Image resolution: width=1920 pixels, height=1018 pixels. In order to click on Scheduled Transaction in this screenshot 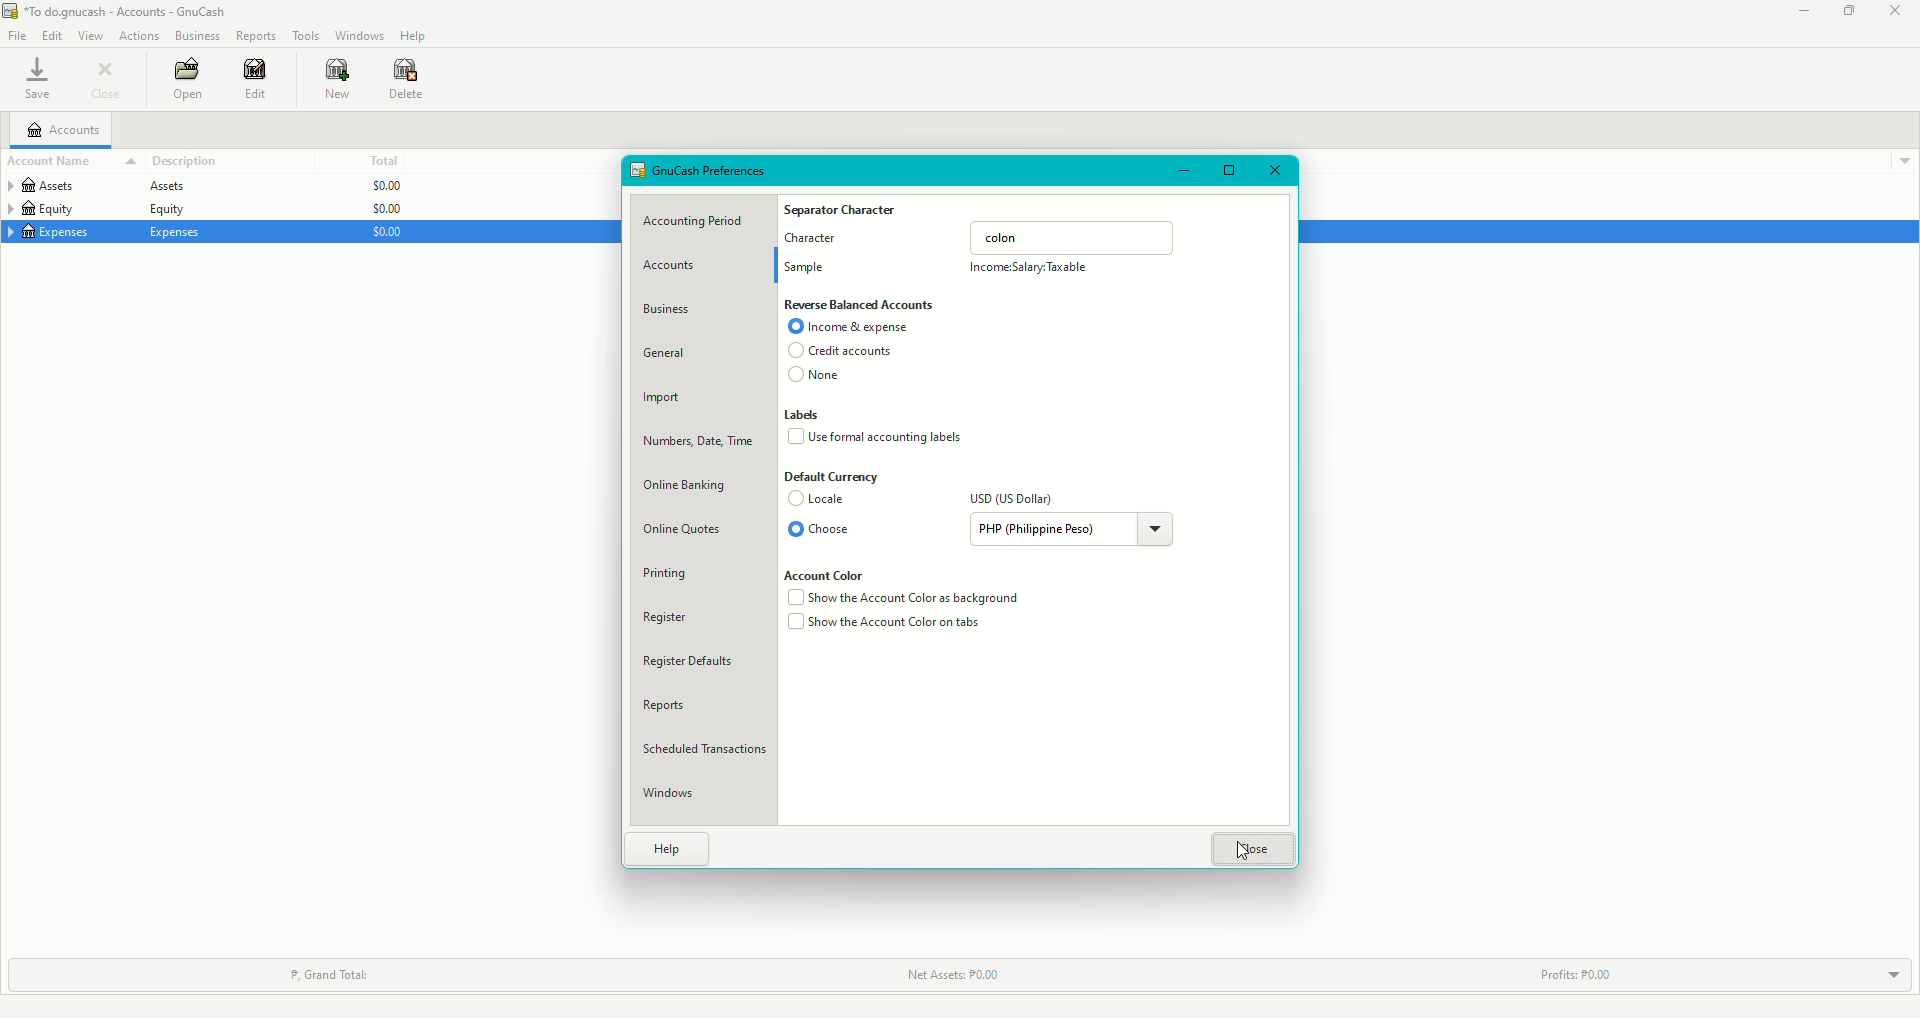, I will do `click(709, 752)`.